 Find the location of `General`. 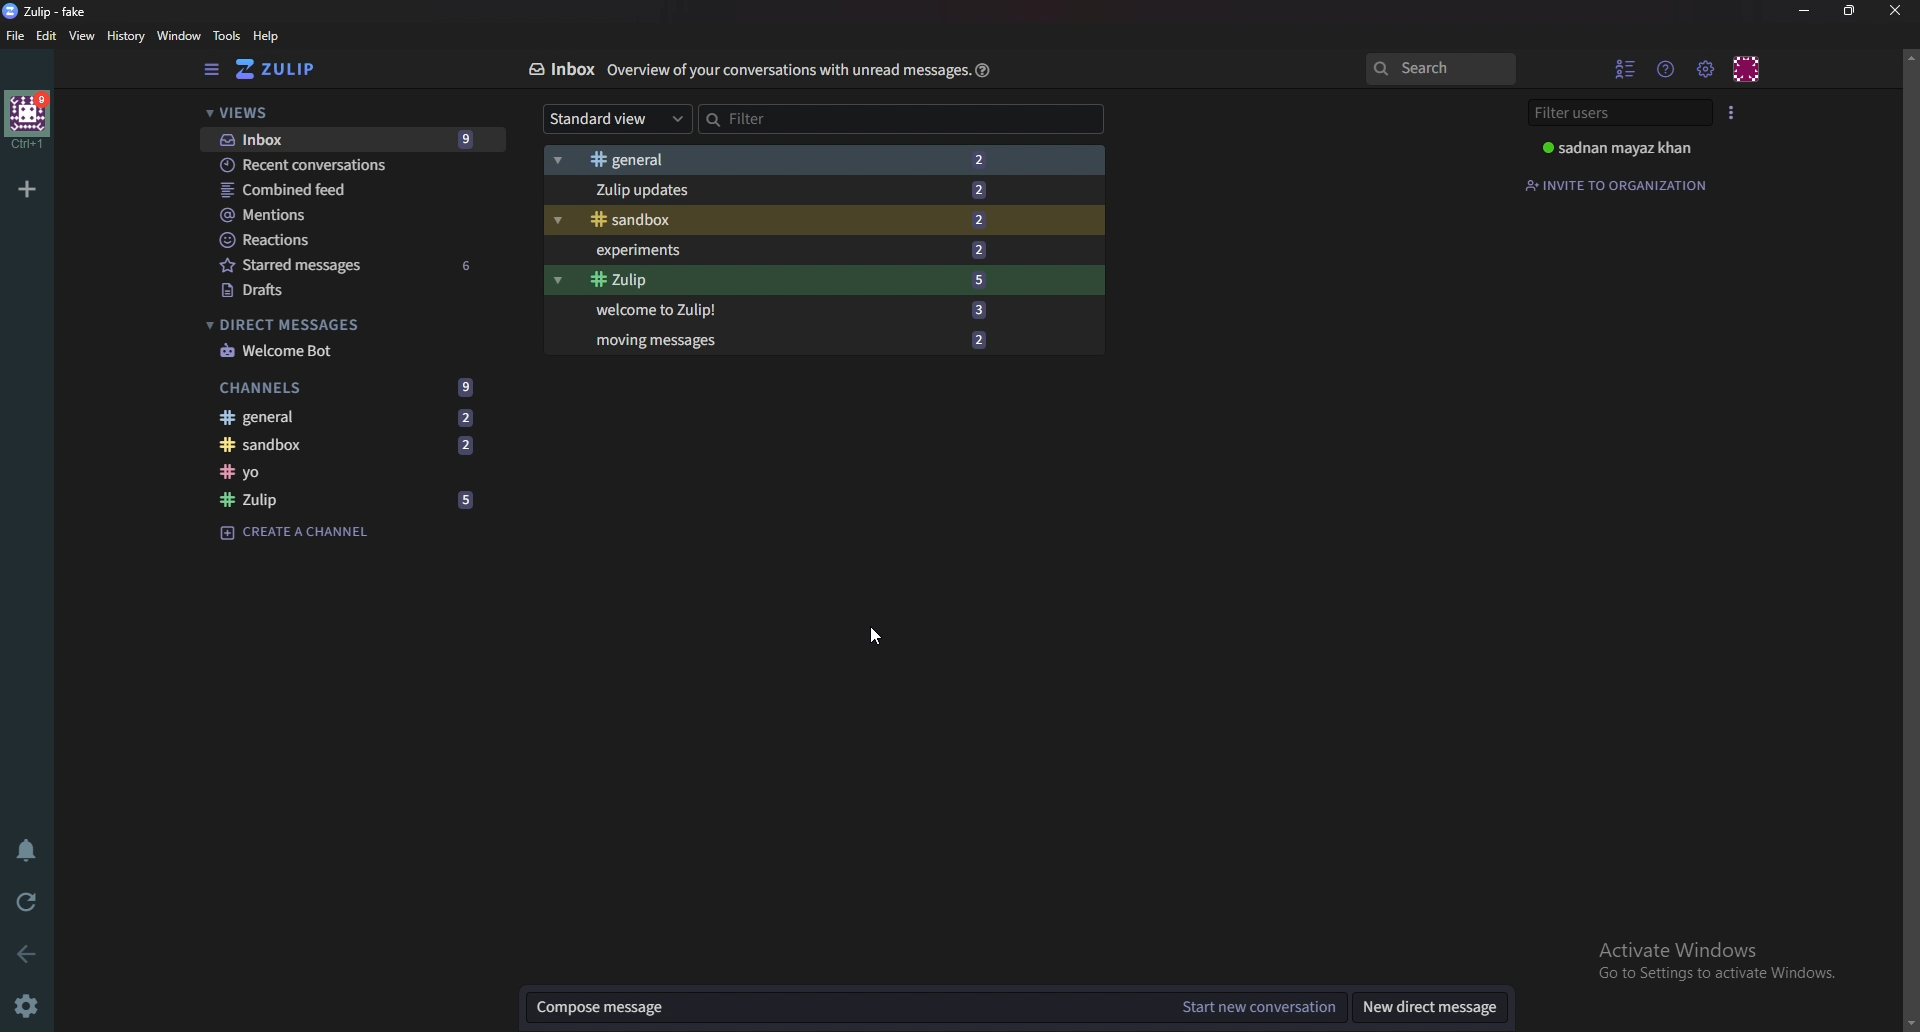

General is located at coordinates (782, 159).